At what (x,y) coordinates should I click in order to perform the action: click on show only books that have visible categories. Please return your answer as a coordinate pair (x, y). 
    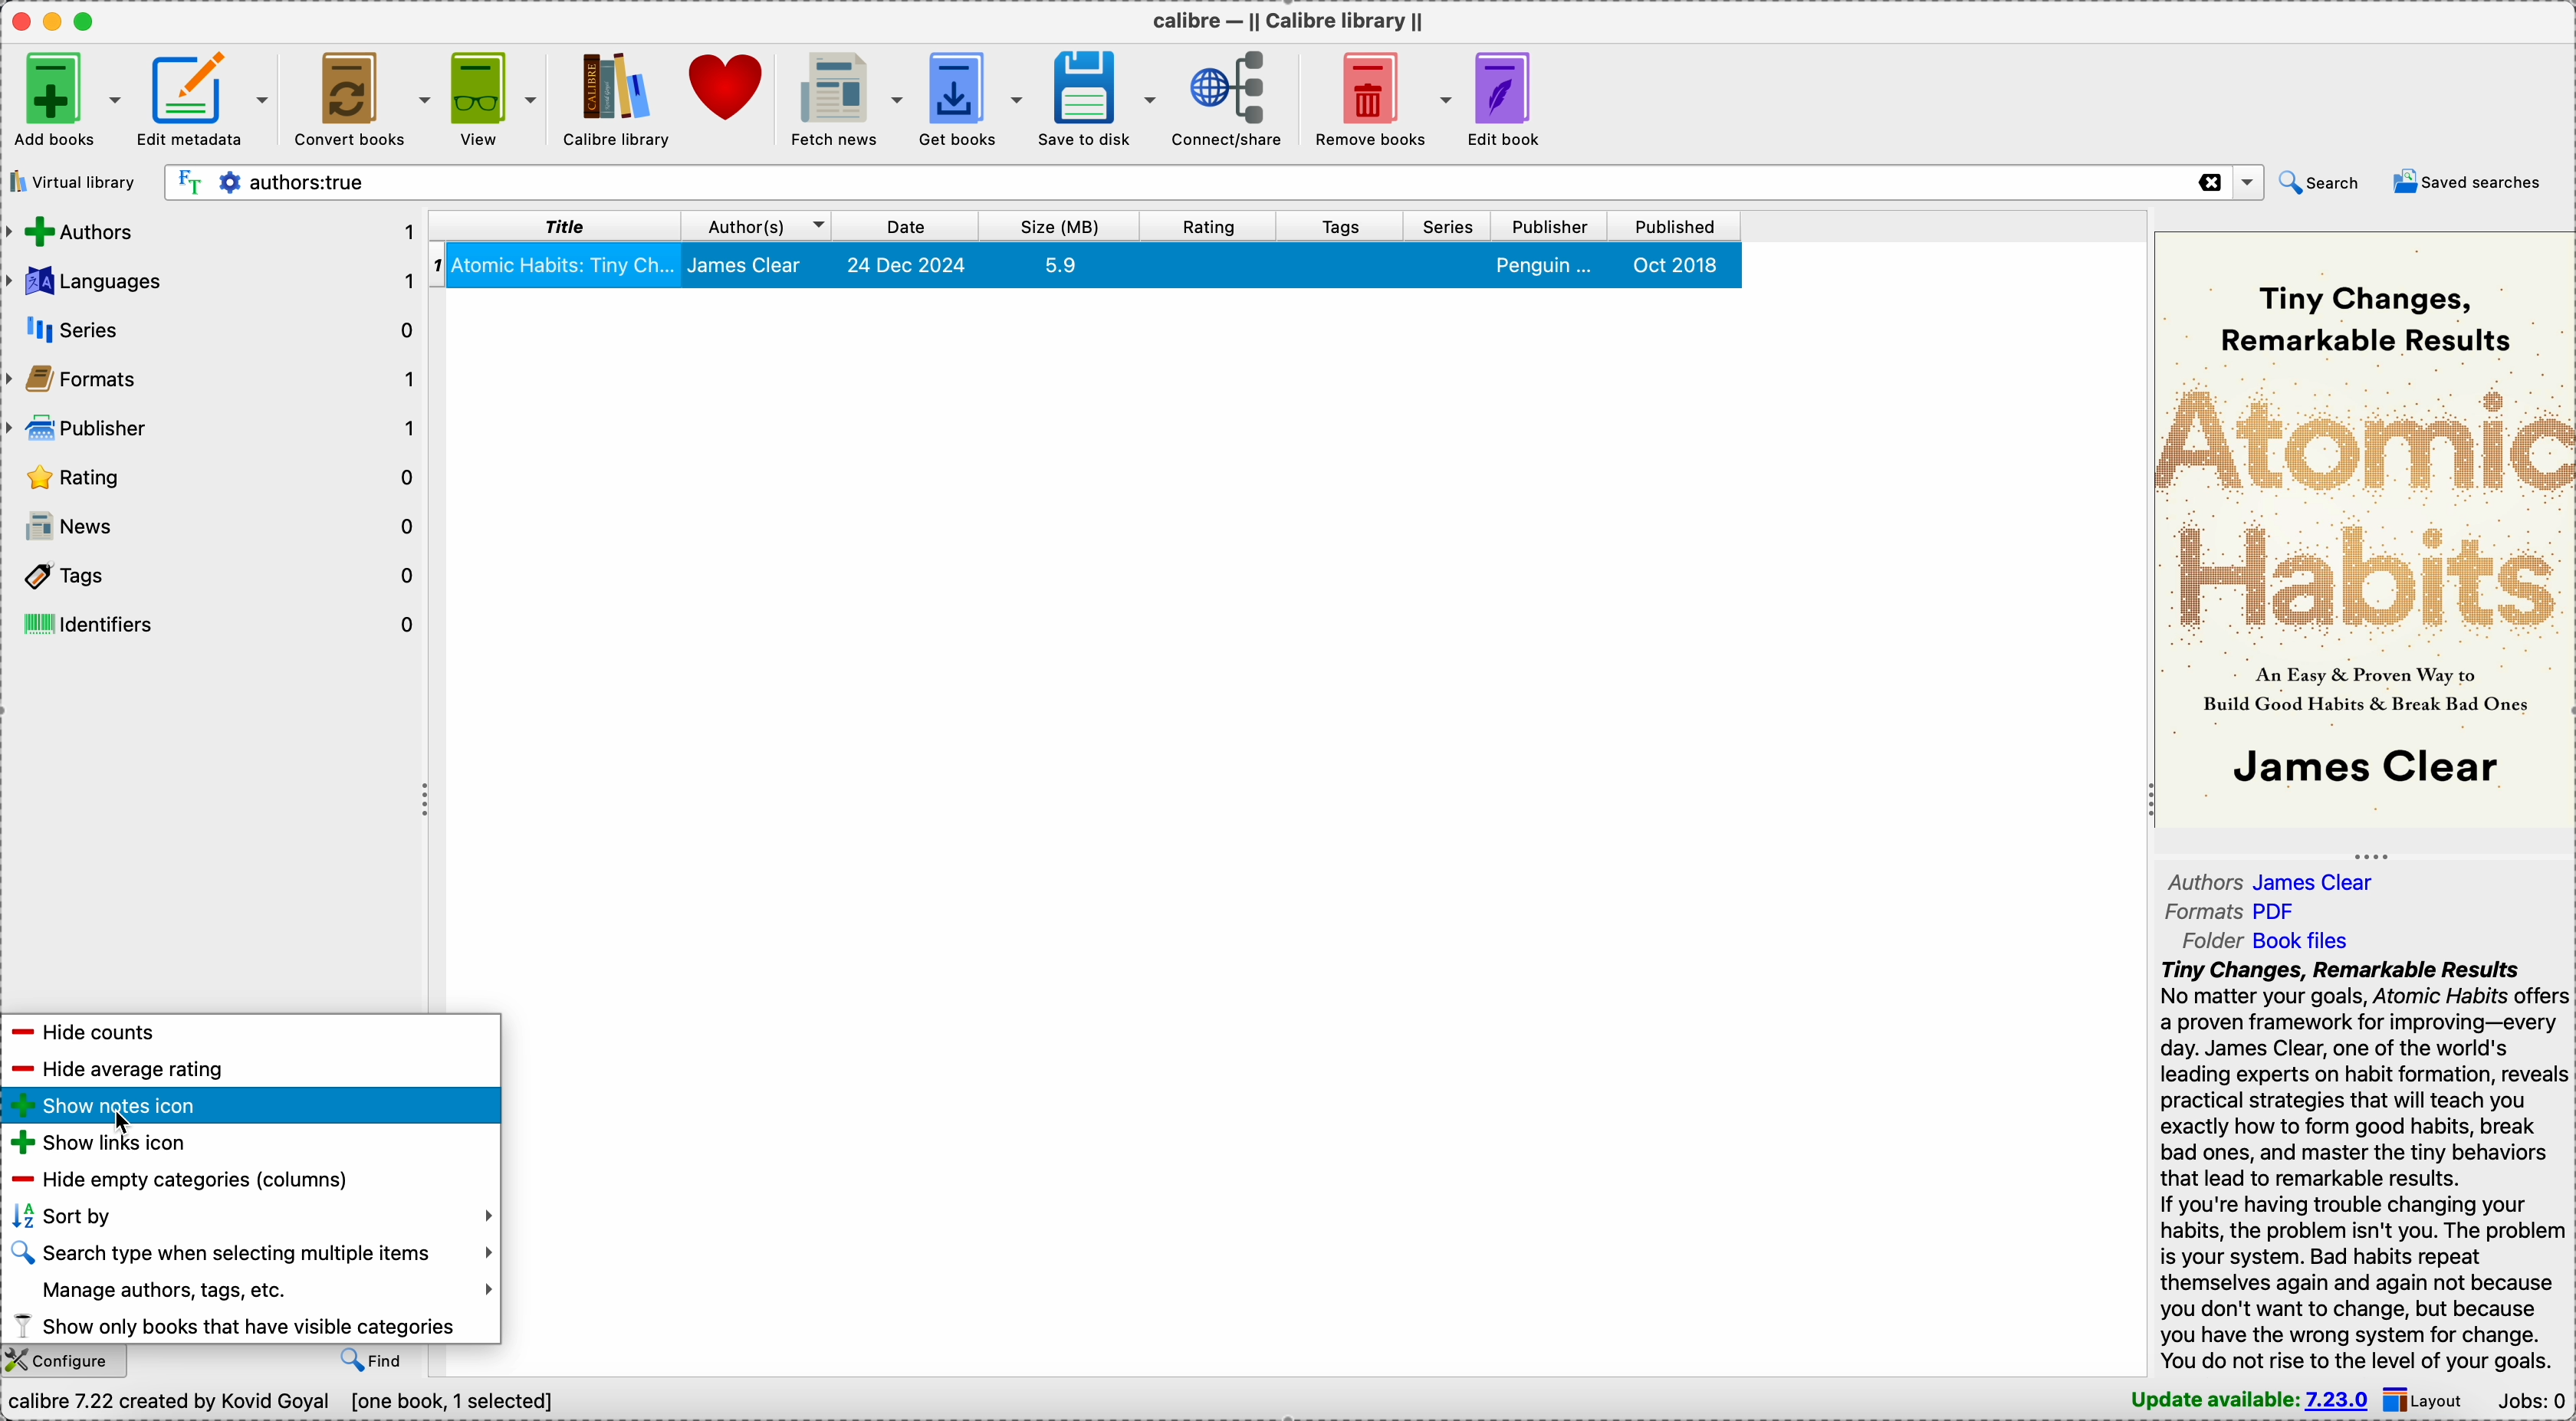
    Looking at the image, I should click on (240, 1327).